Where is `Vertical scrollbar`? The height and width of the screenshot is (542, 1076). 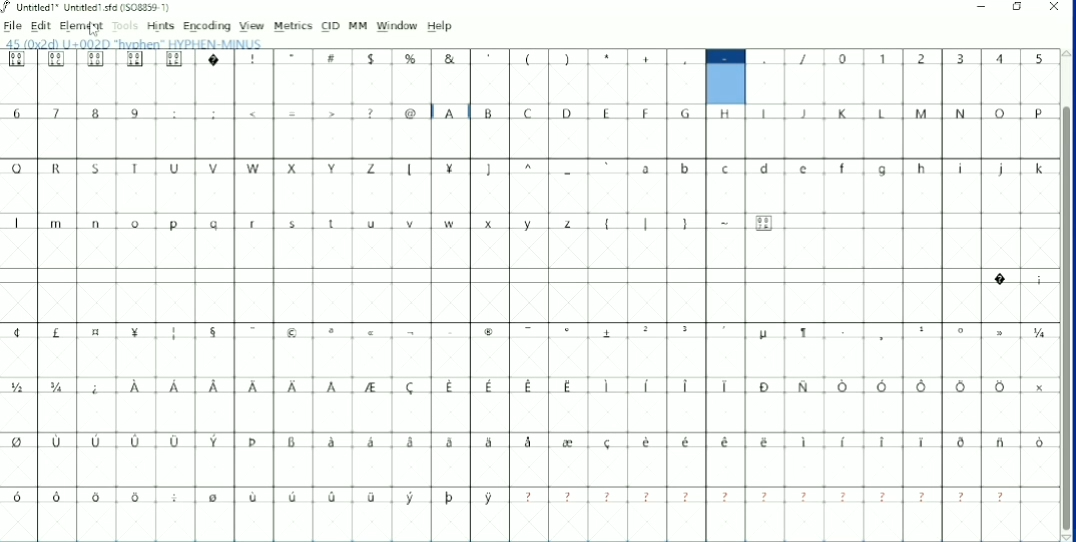 Vertical scrollbar is located at coordinates (1065, 321).